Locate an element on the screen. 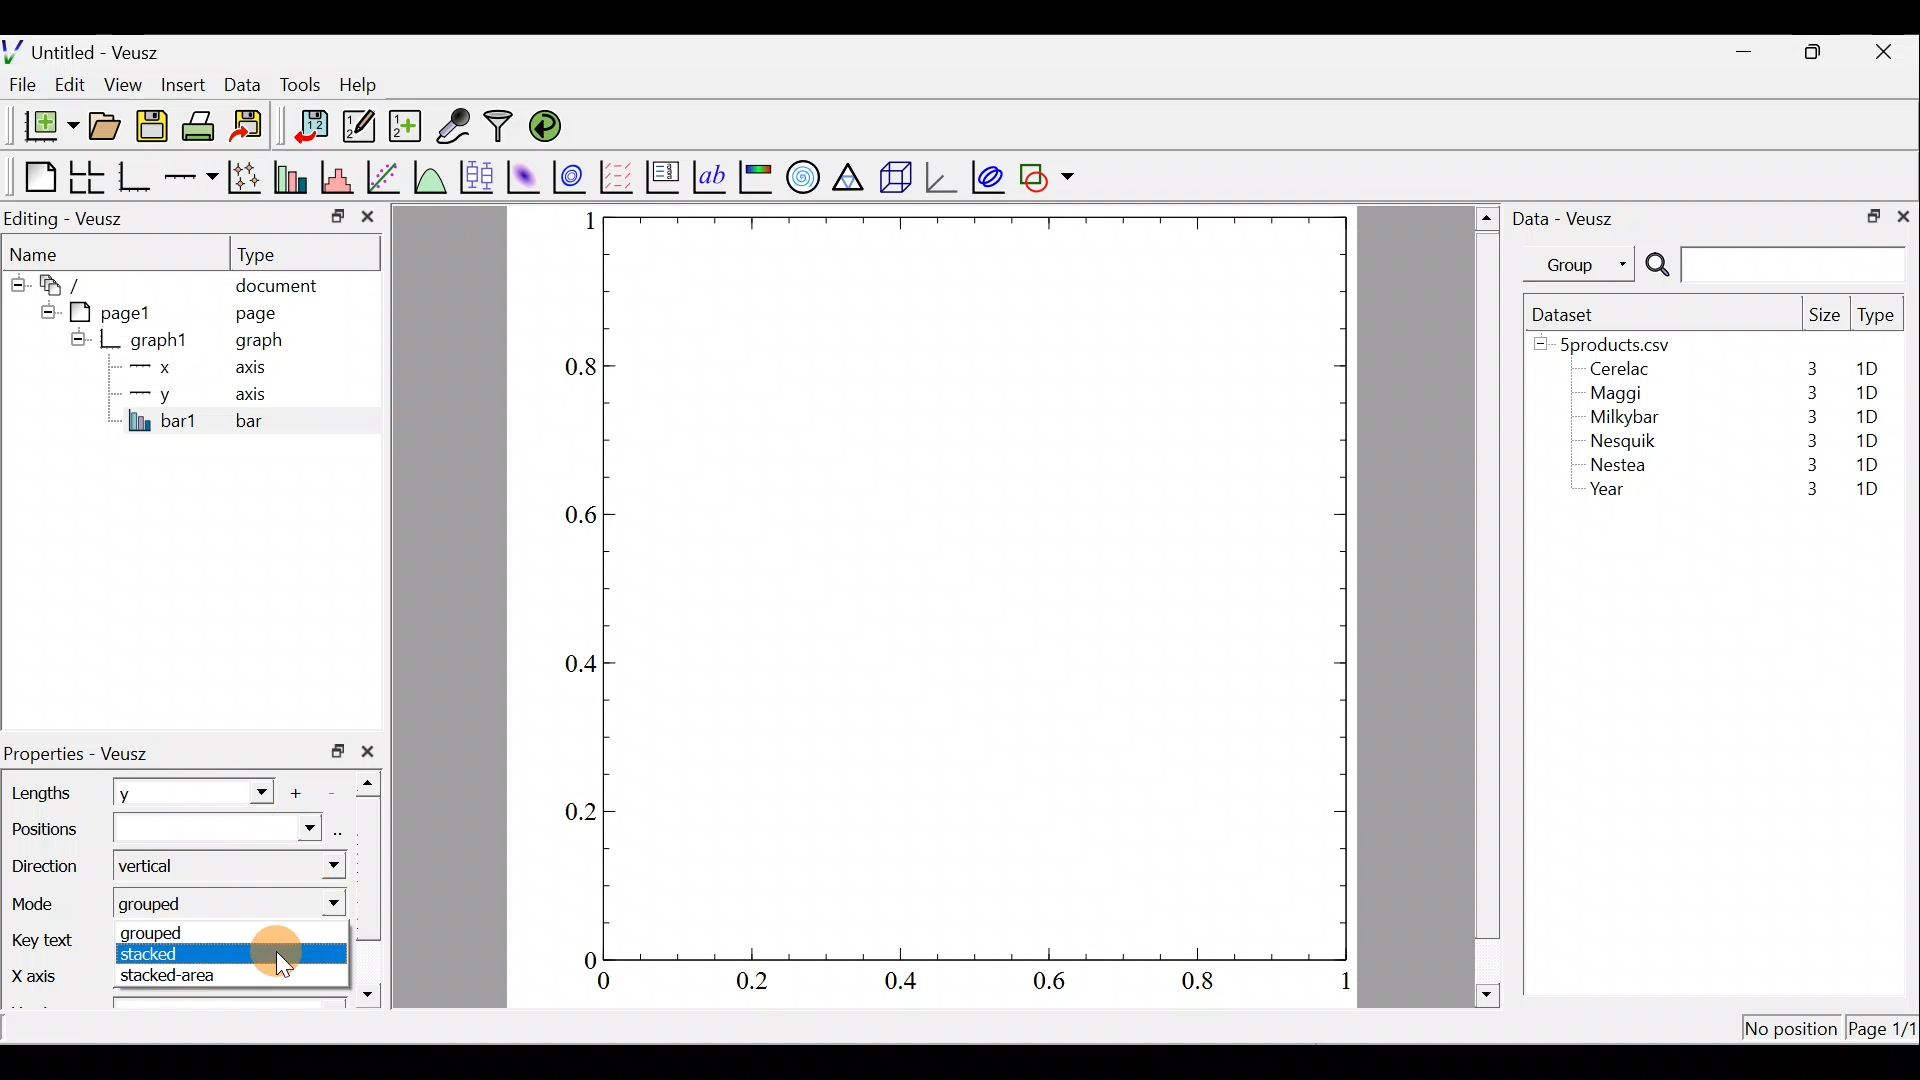 The height and width of the screenshot is (1080, 1920). close is located at coordinates (1903, 215).